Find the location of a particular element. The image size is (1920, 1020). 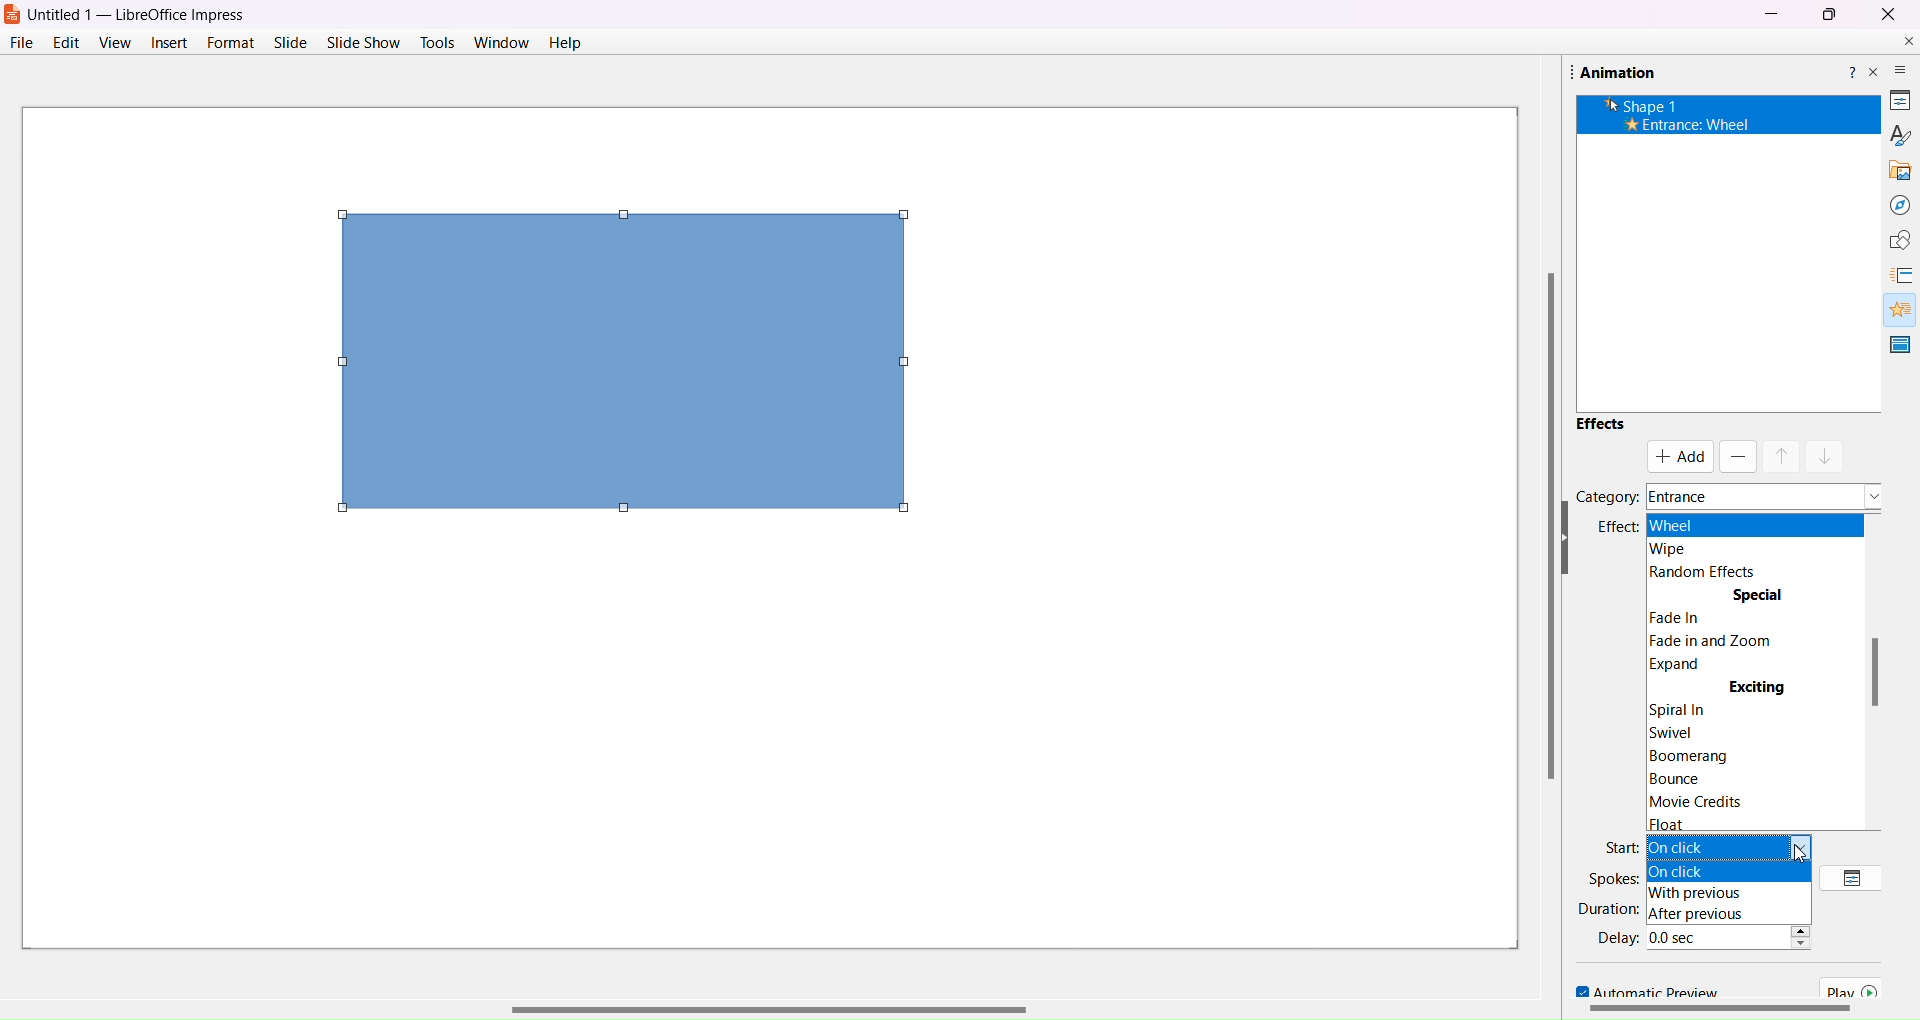

Effects is located at coordinates (1600, 423).